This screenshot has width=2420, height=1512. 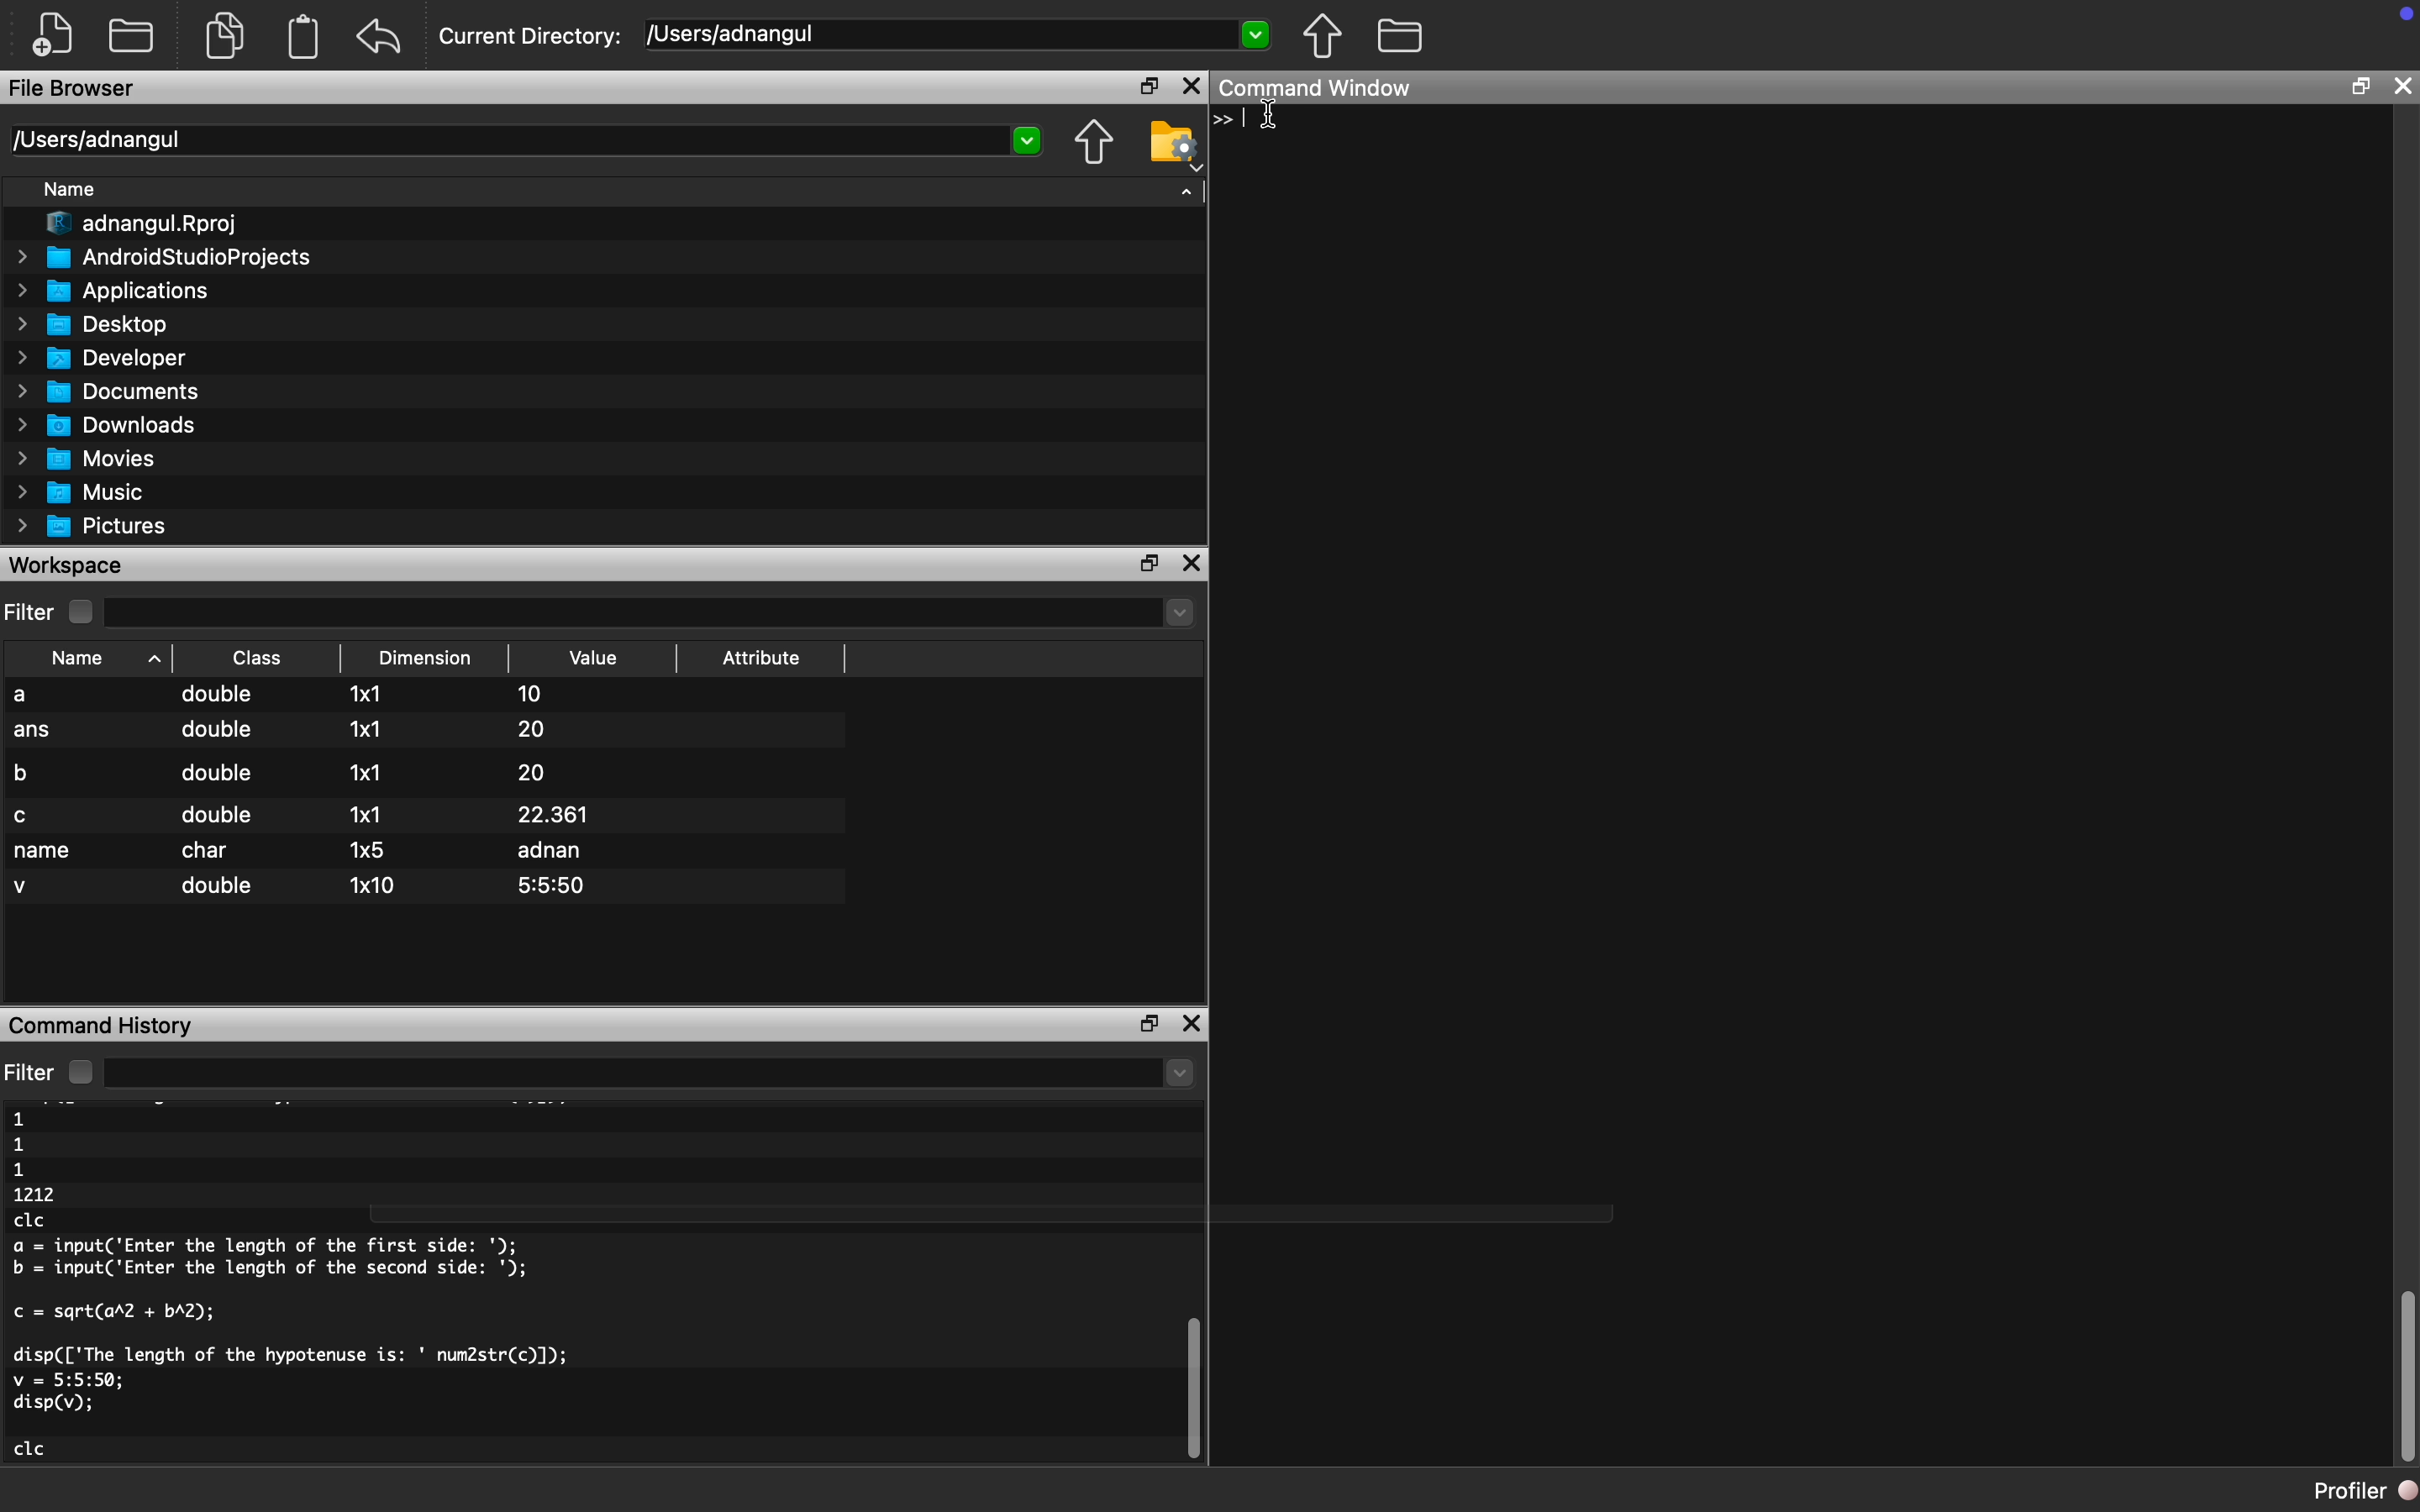 I want to click on dropdown, so click(x=1180, y=1074).